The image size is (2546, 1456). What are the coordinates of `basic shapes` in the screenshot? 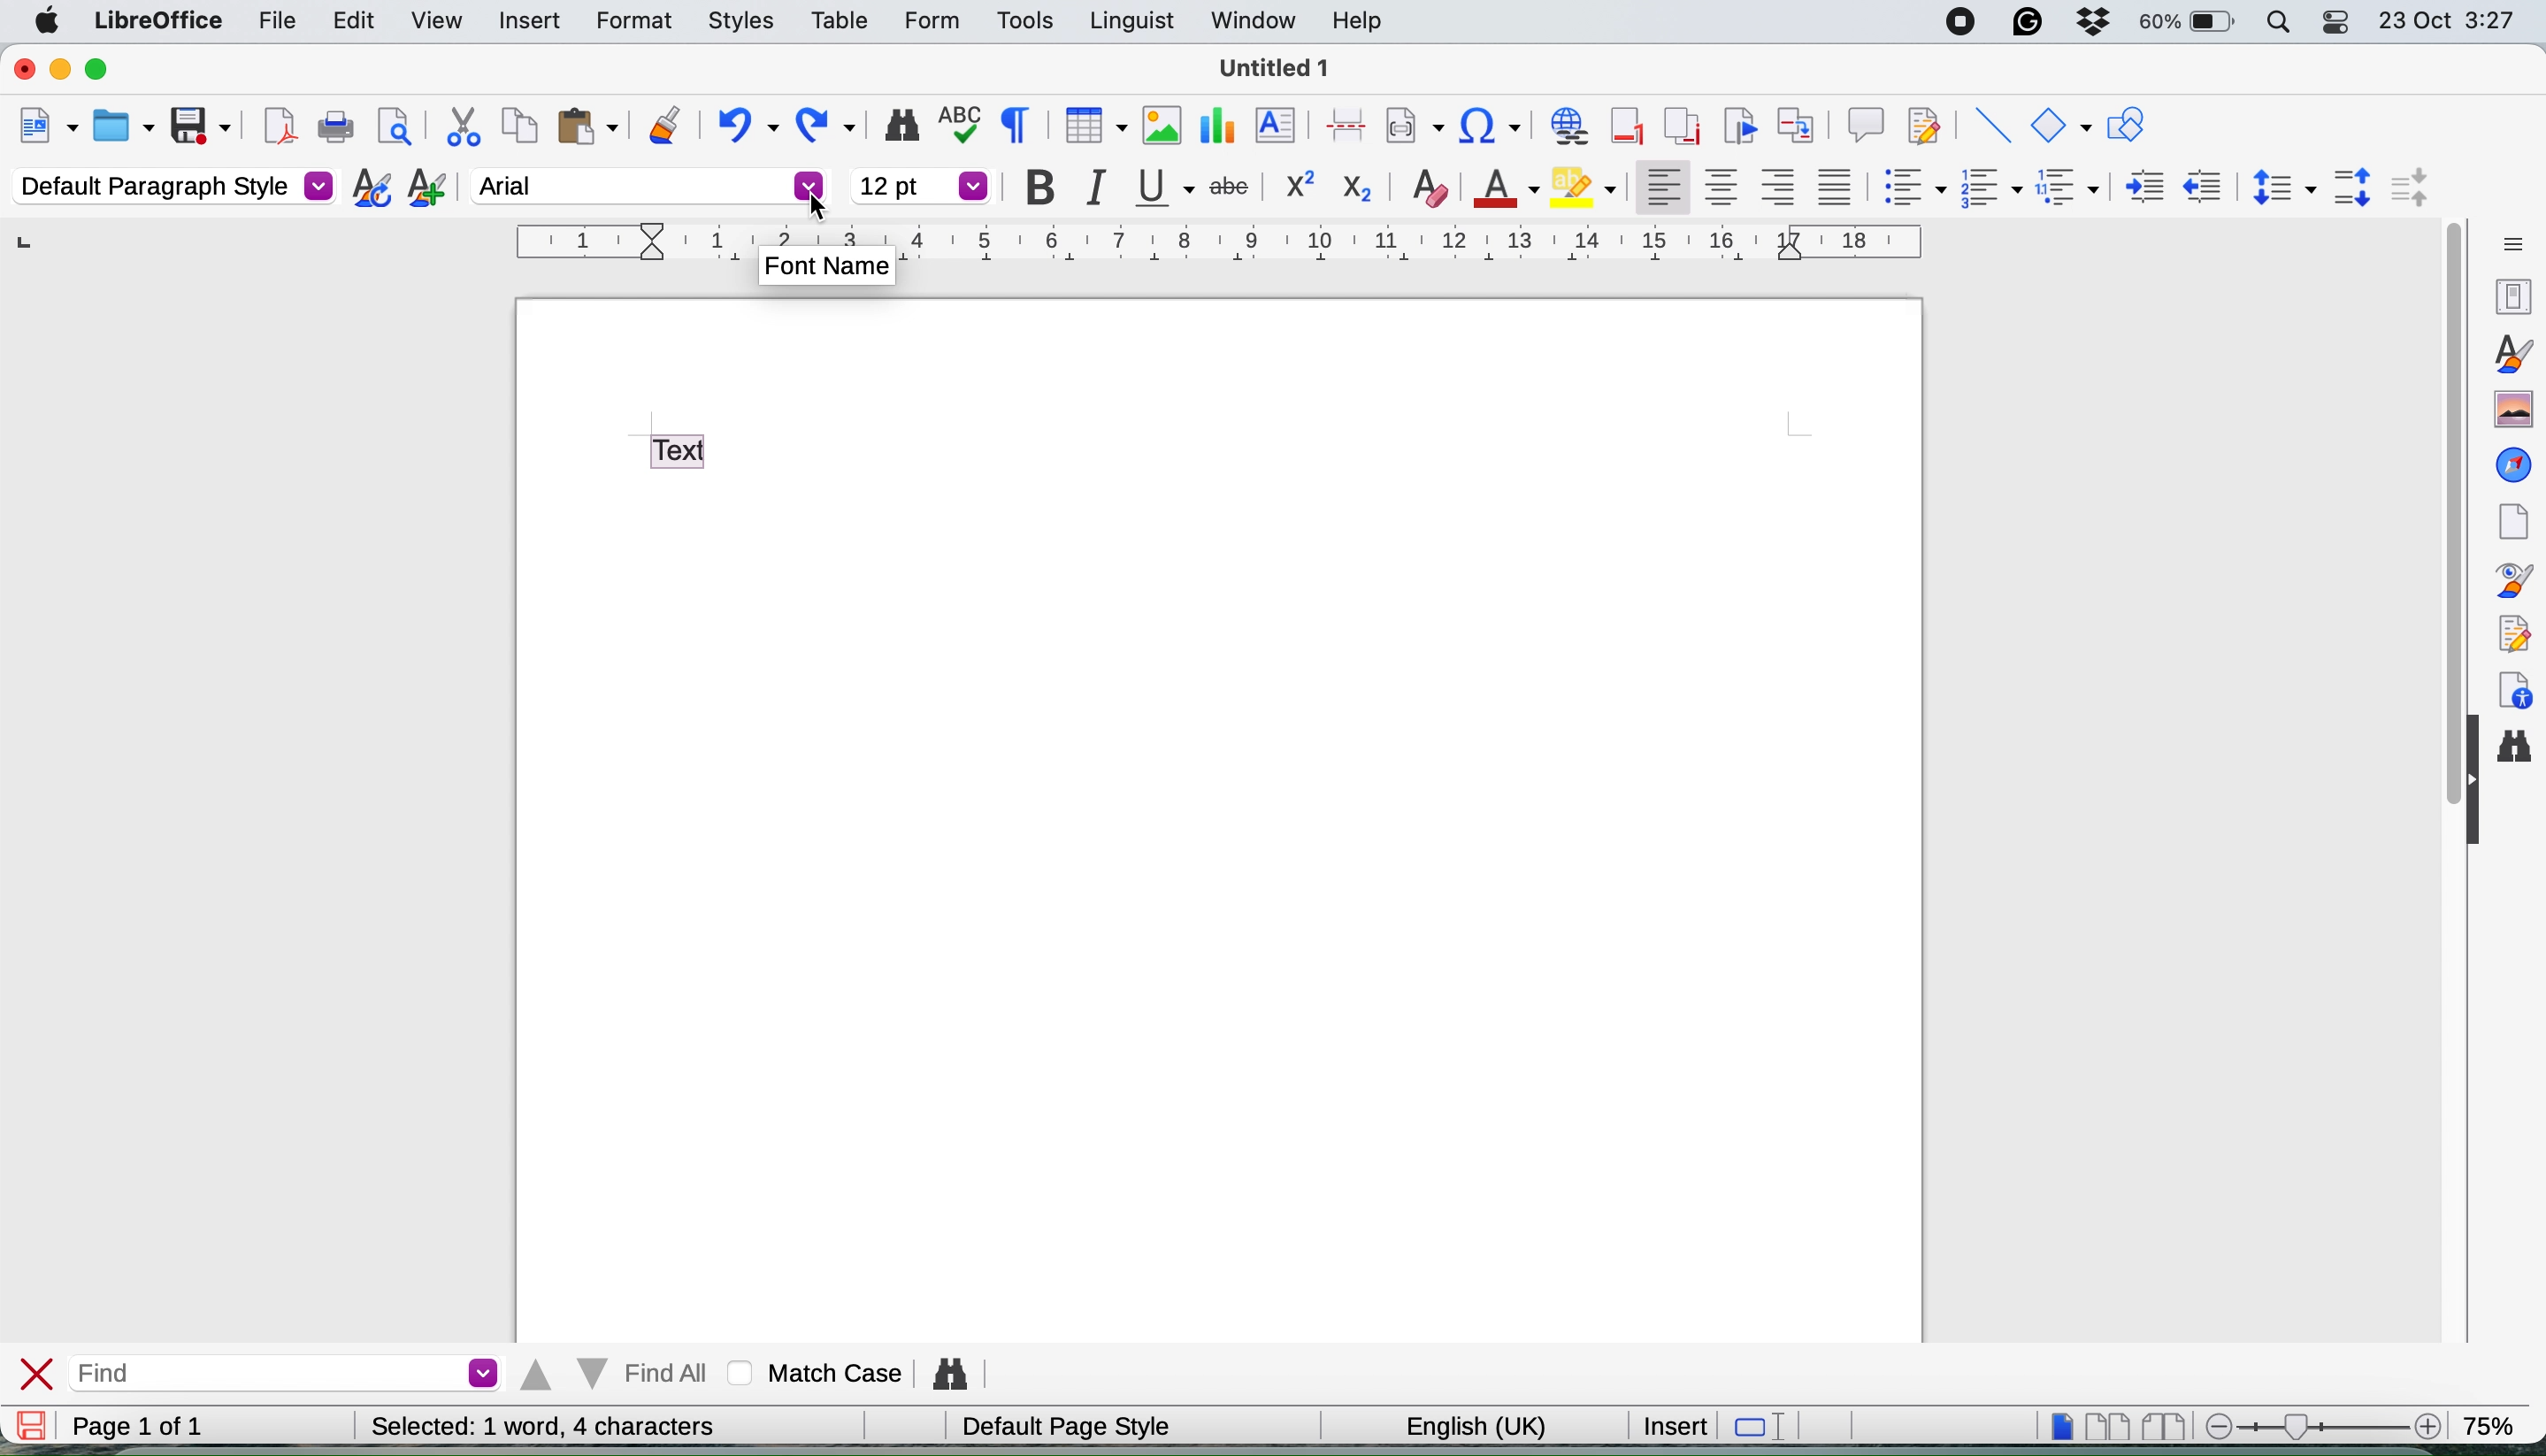 It's located at (2062, 129).